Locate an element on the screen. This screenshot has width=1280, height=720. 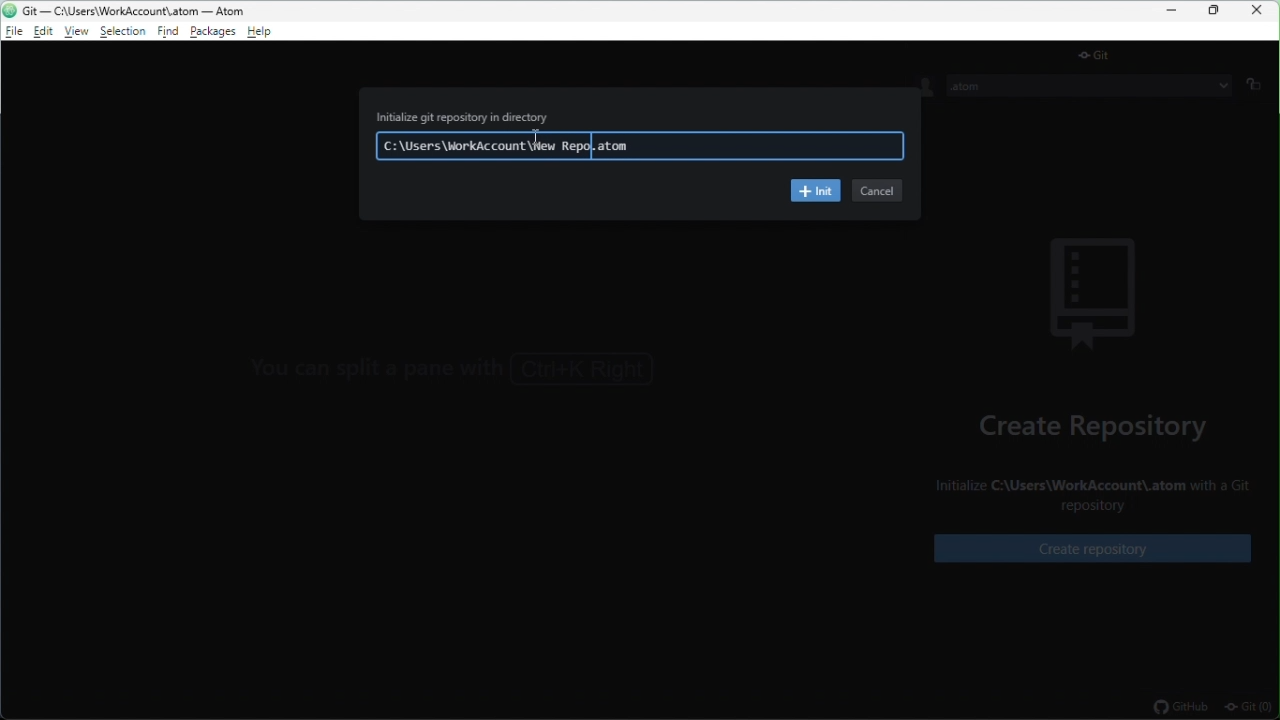
init is located at coordinates (817, 192).